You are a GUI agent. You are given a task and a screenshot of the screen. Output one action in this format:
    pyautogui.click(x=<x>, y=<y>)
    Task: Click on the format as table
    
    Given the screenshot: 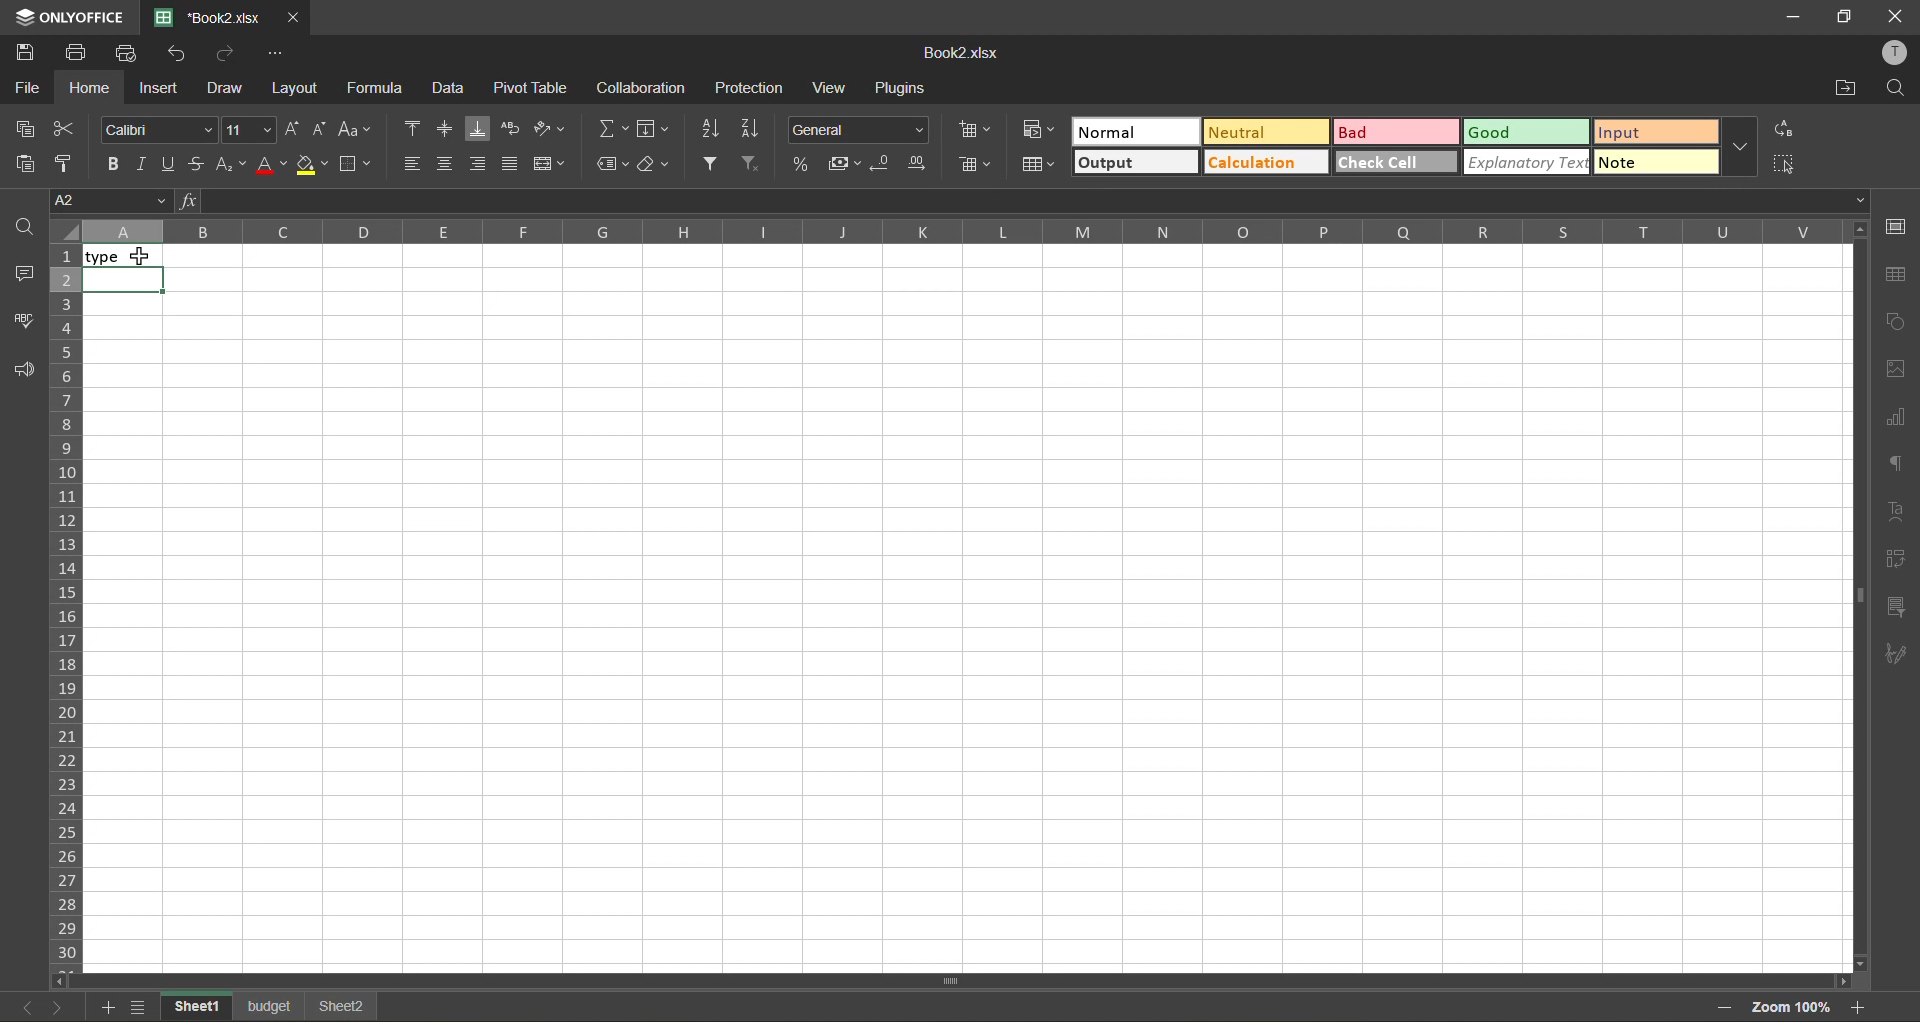 What is the action you would take?
    pyautogui.click(x=1038, y=166)
    